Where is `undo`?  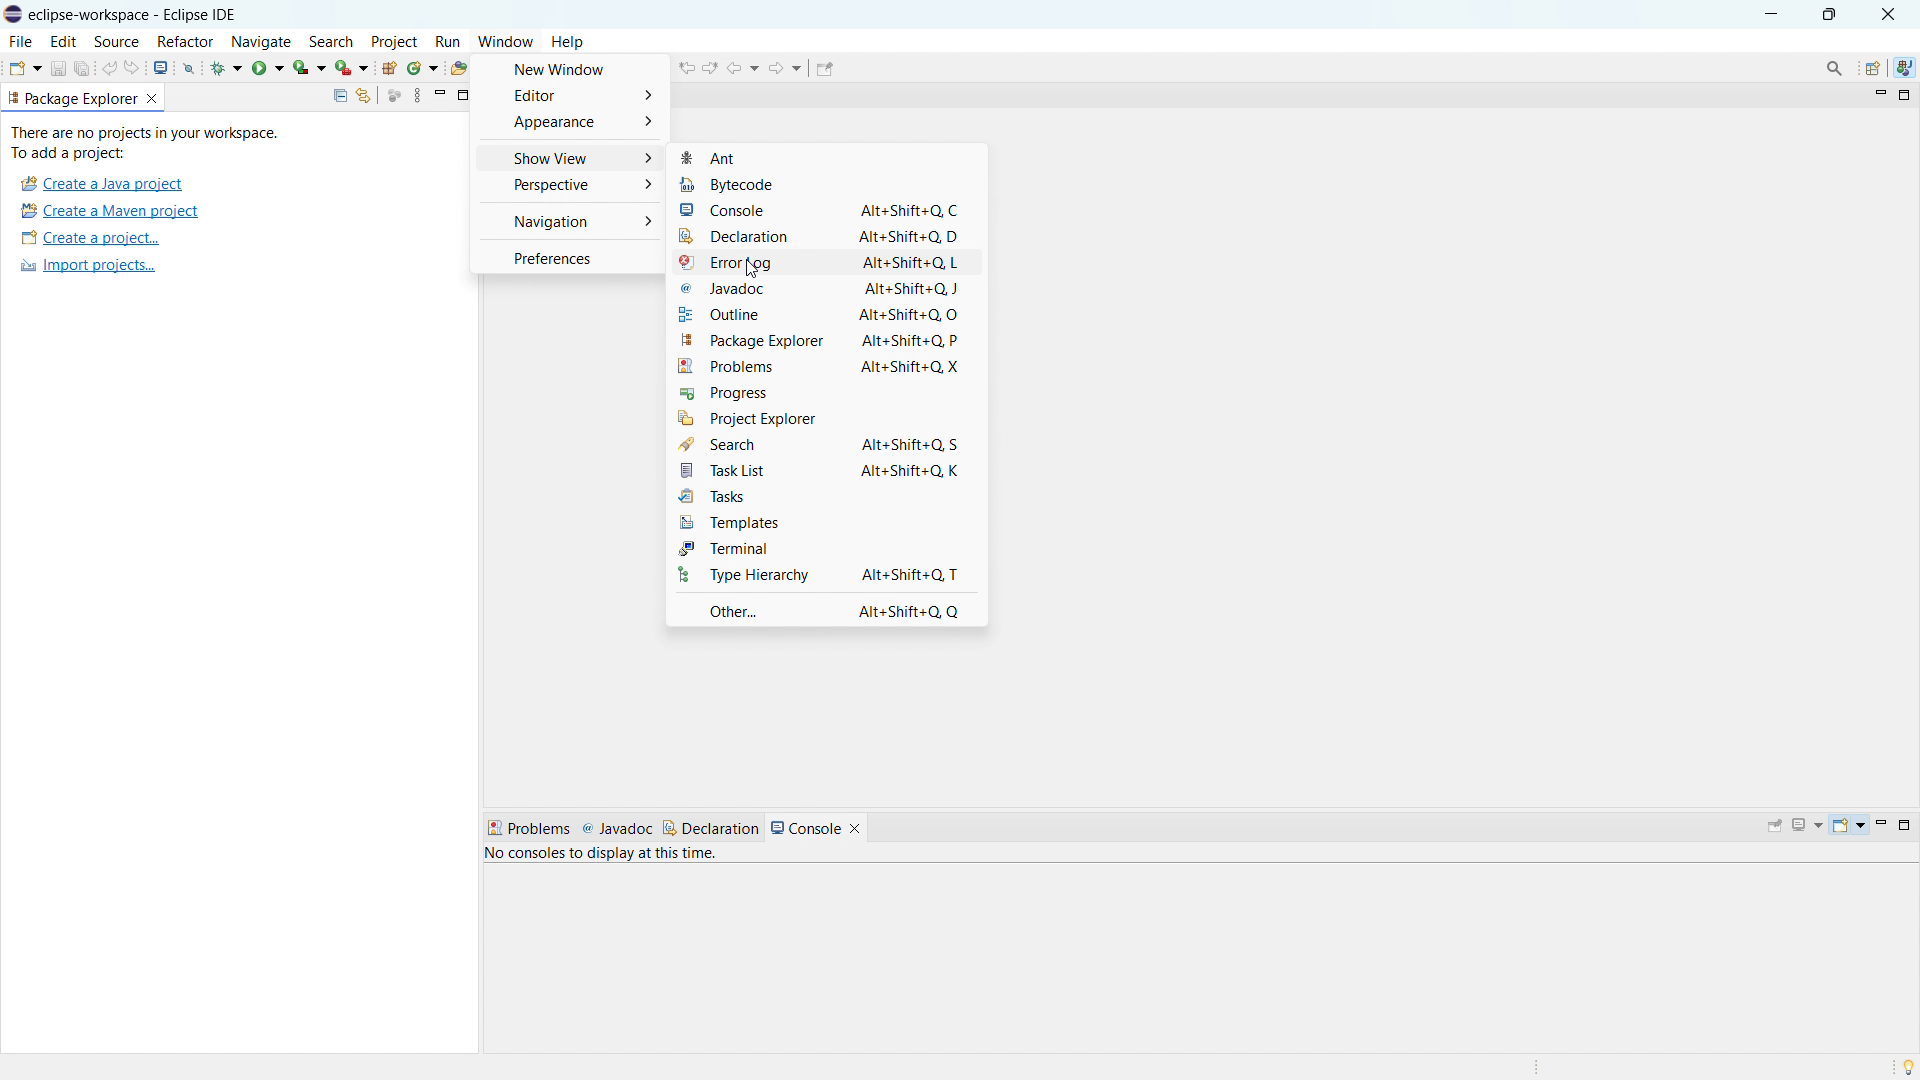
undo is located at coordinates (111, 66).